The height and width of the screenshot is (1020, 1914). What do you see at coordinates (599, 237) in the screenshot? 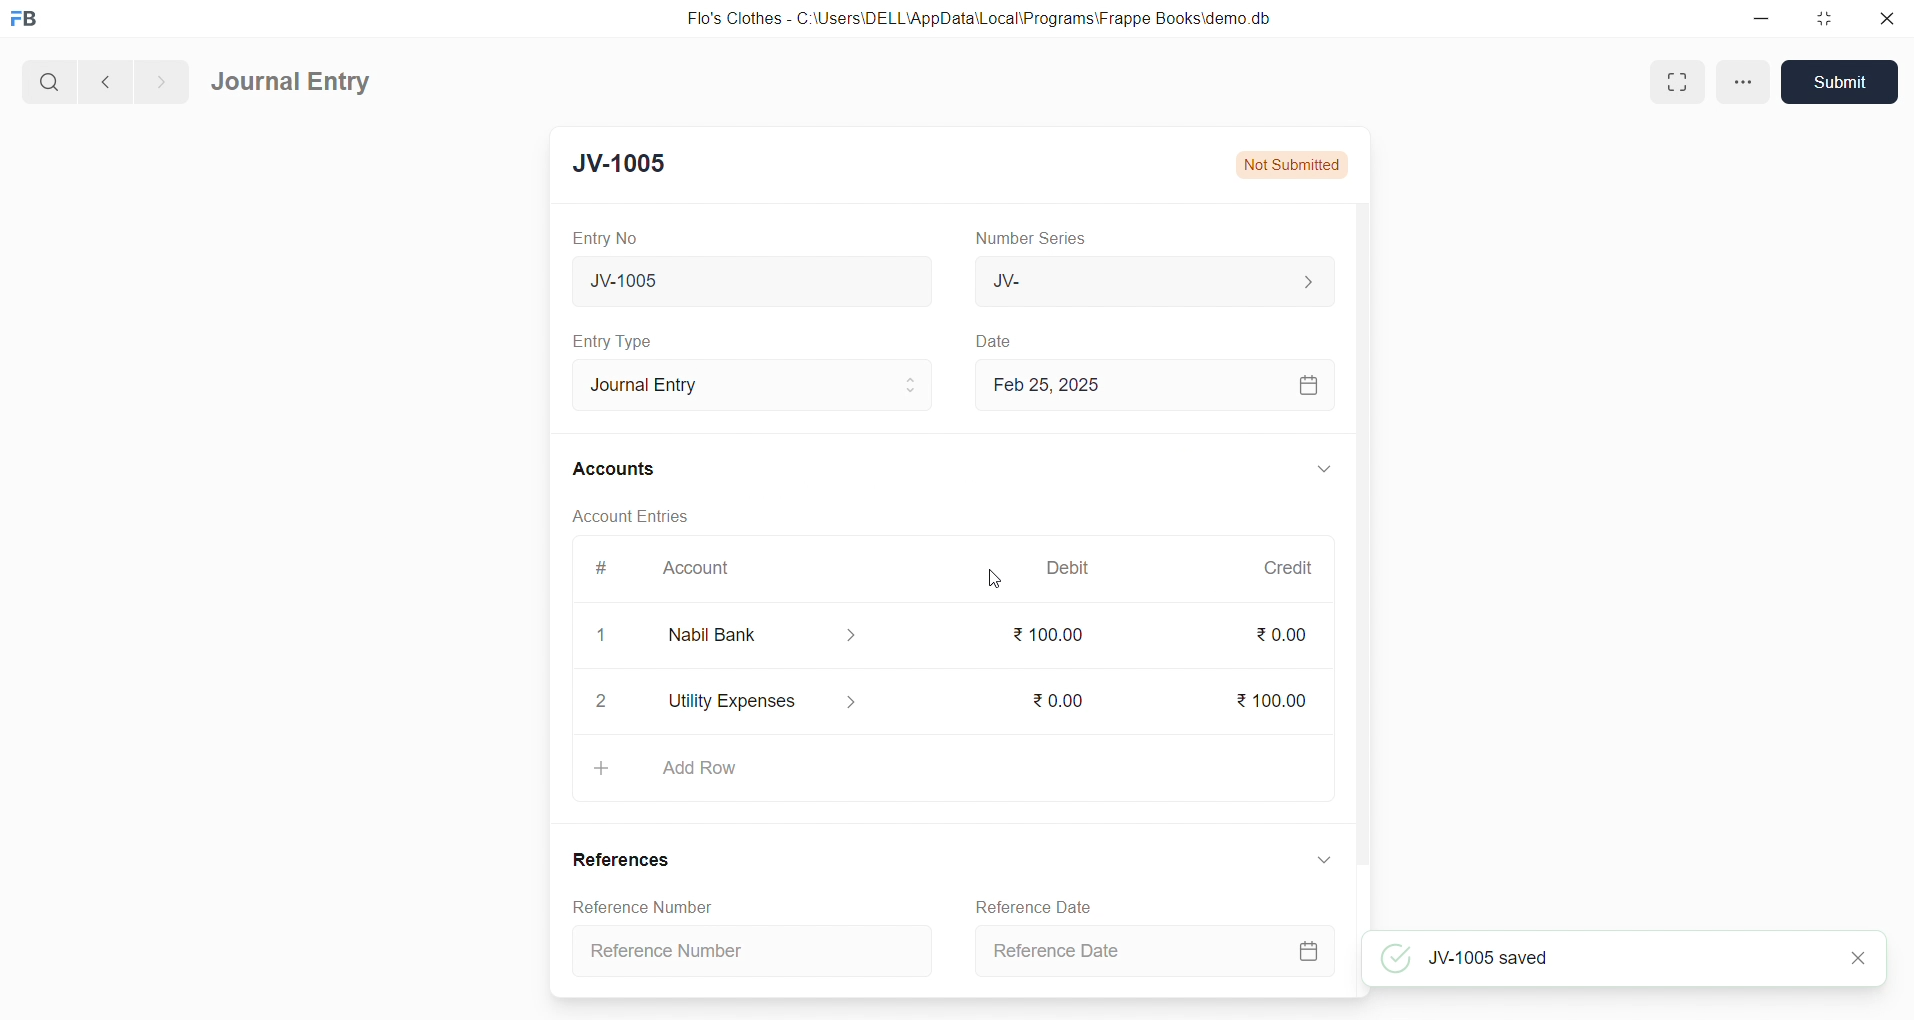
I see `Entry No` at bounding box center [599, 237].